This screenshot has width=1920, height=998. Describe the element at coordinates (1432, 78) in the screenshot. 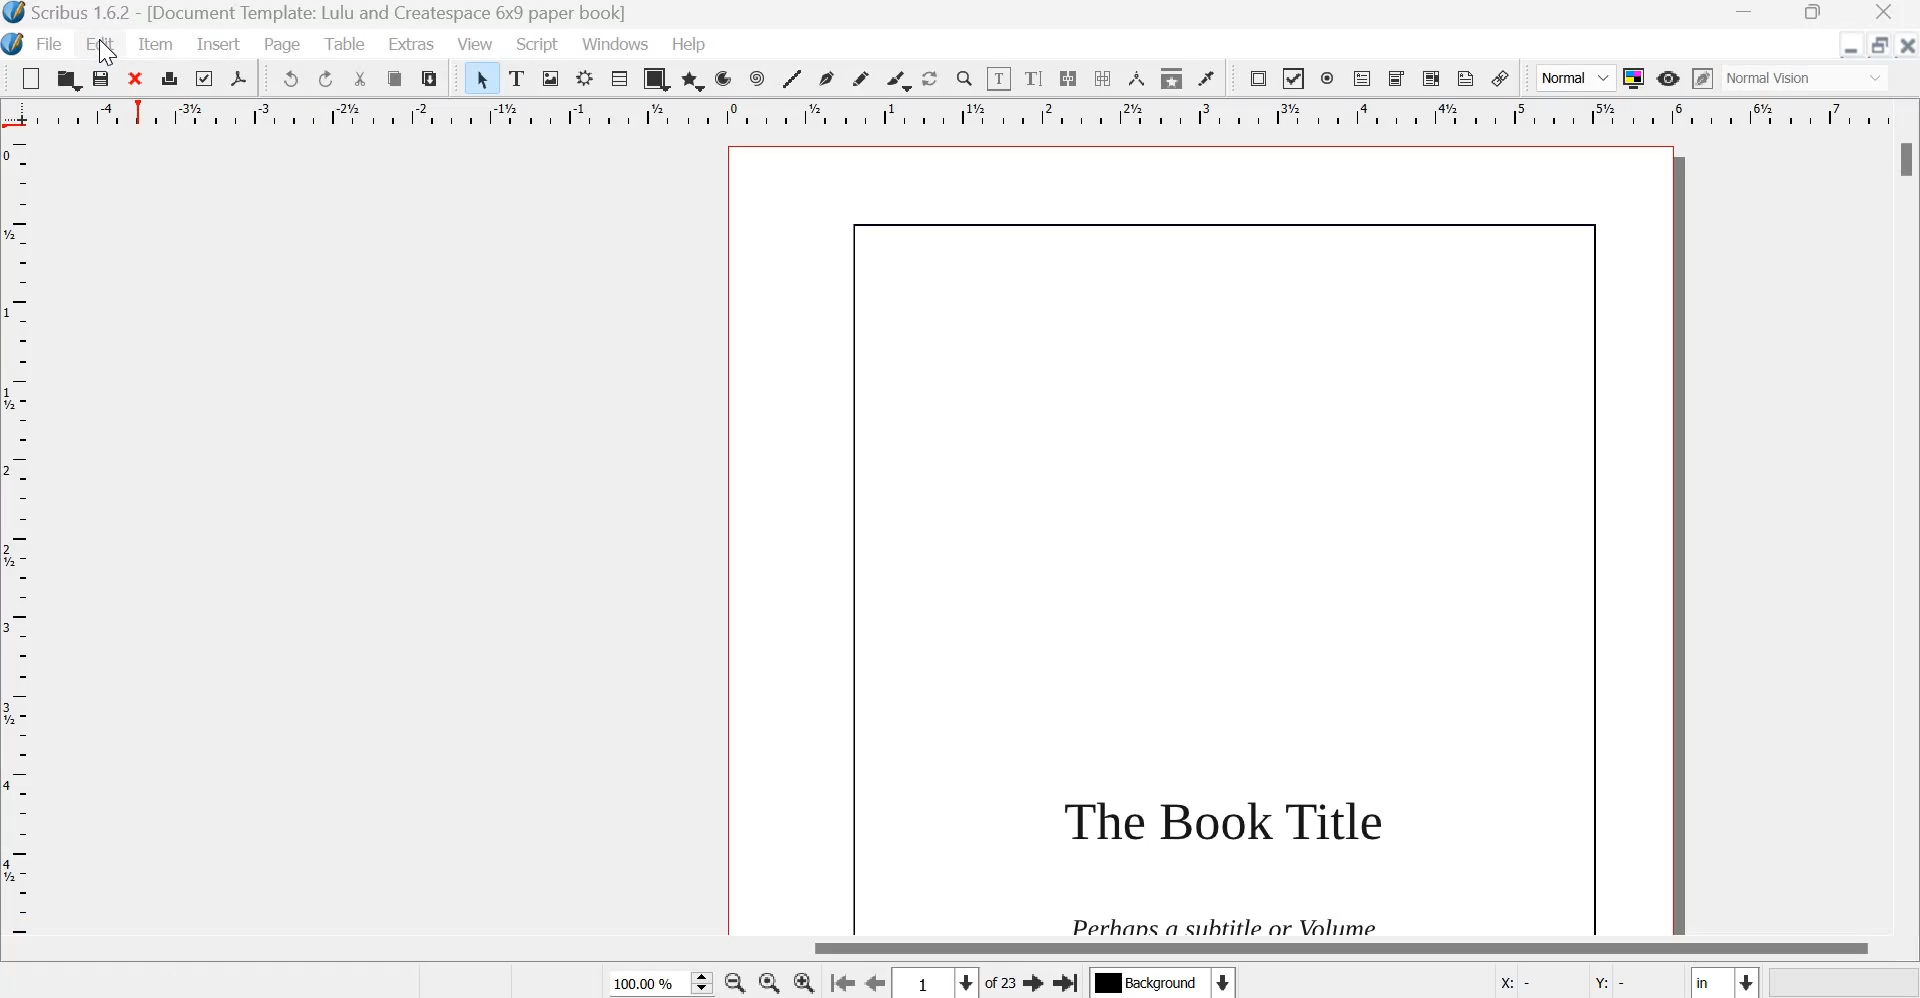

I see `PDF list box` at that location.